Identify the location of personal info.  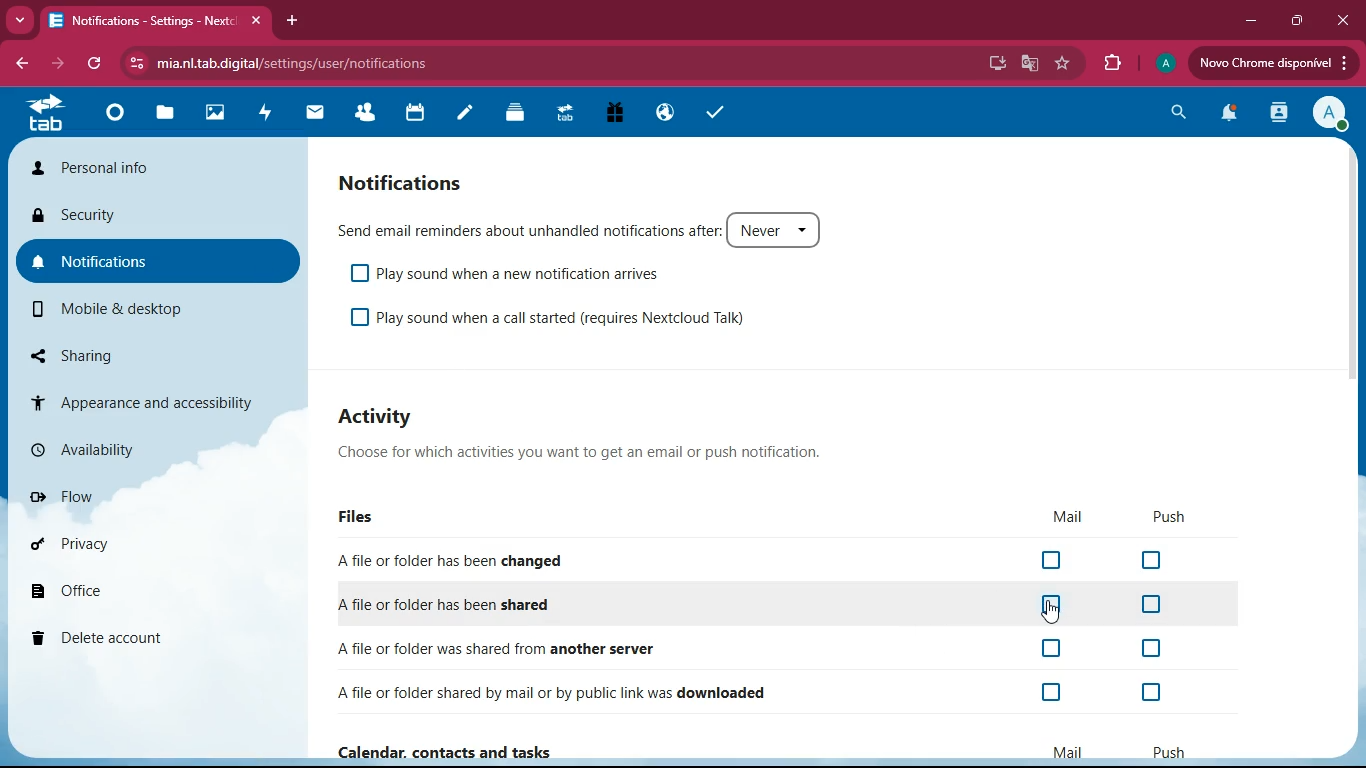
(152, 166).